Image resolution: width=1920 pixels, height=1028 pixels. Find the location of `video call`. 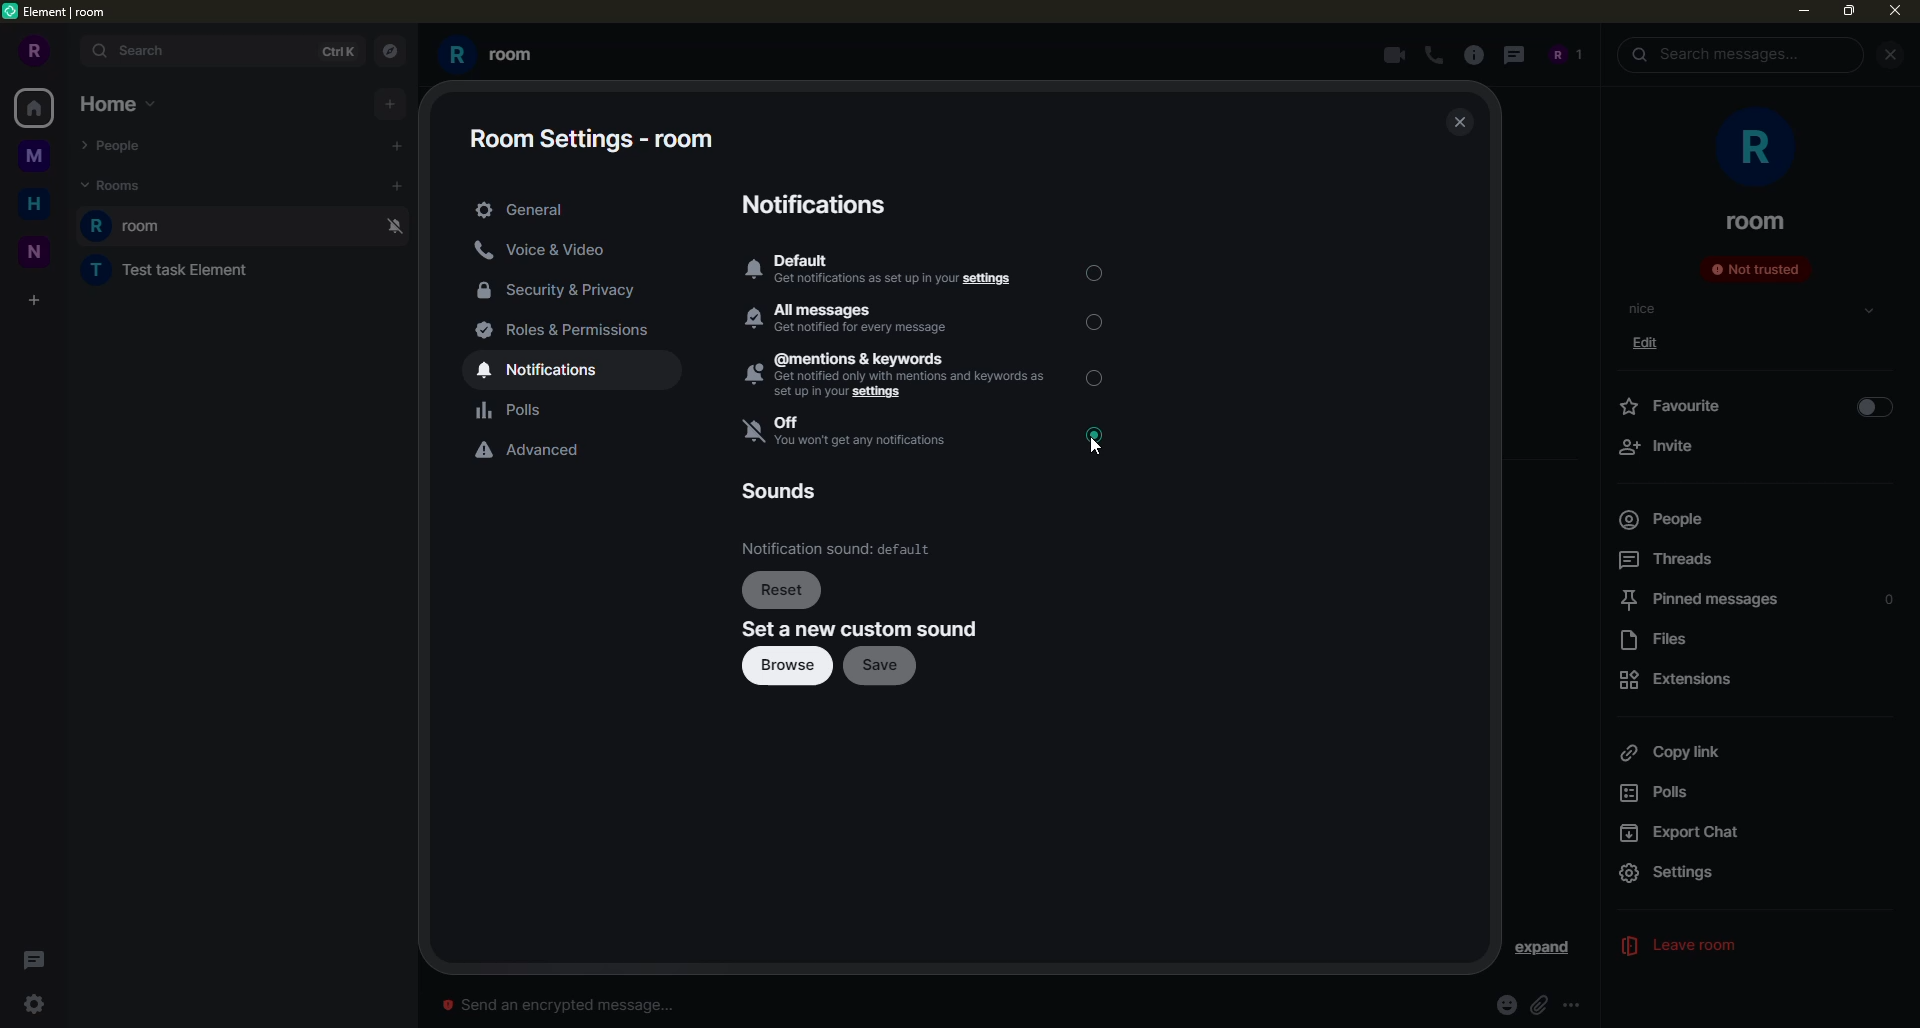

video call is located at coordinates (1389, 55).